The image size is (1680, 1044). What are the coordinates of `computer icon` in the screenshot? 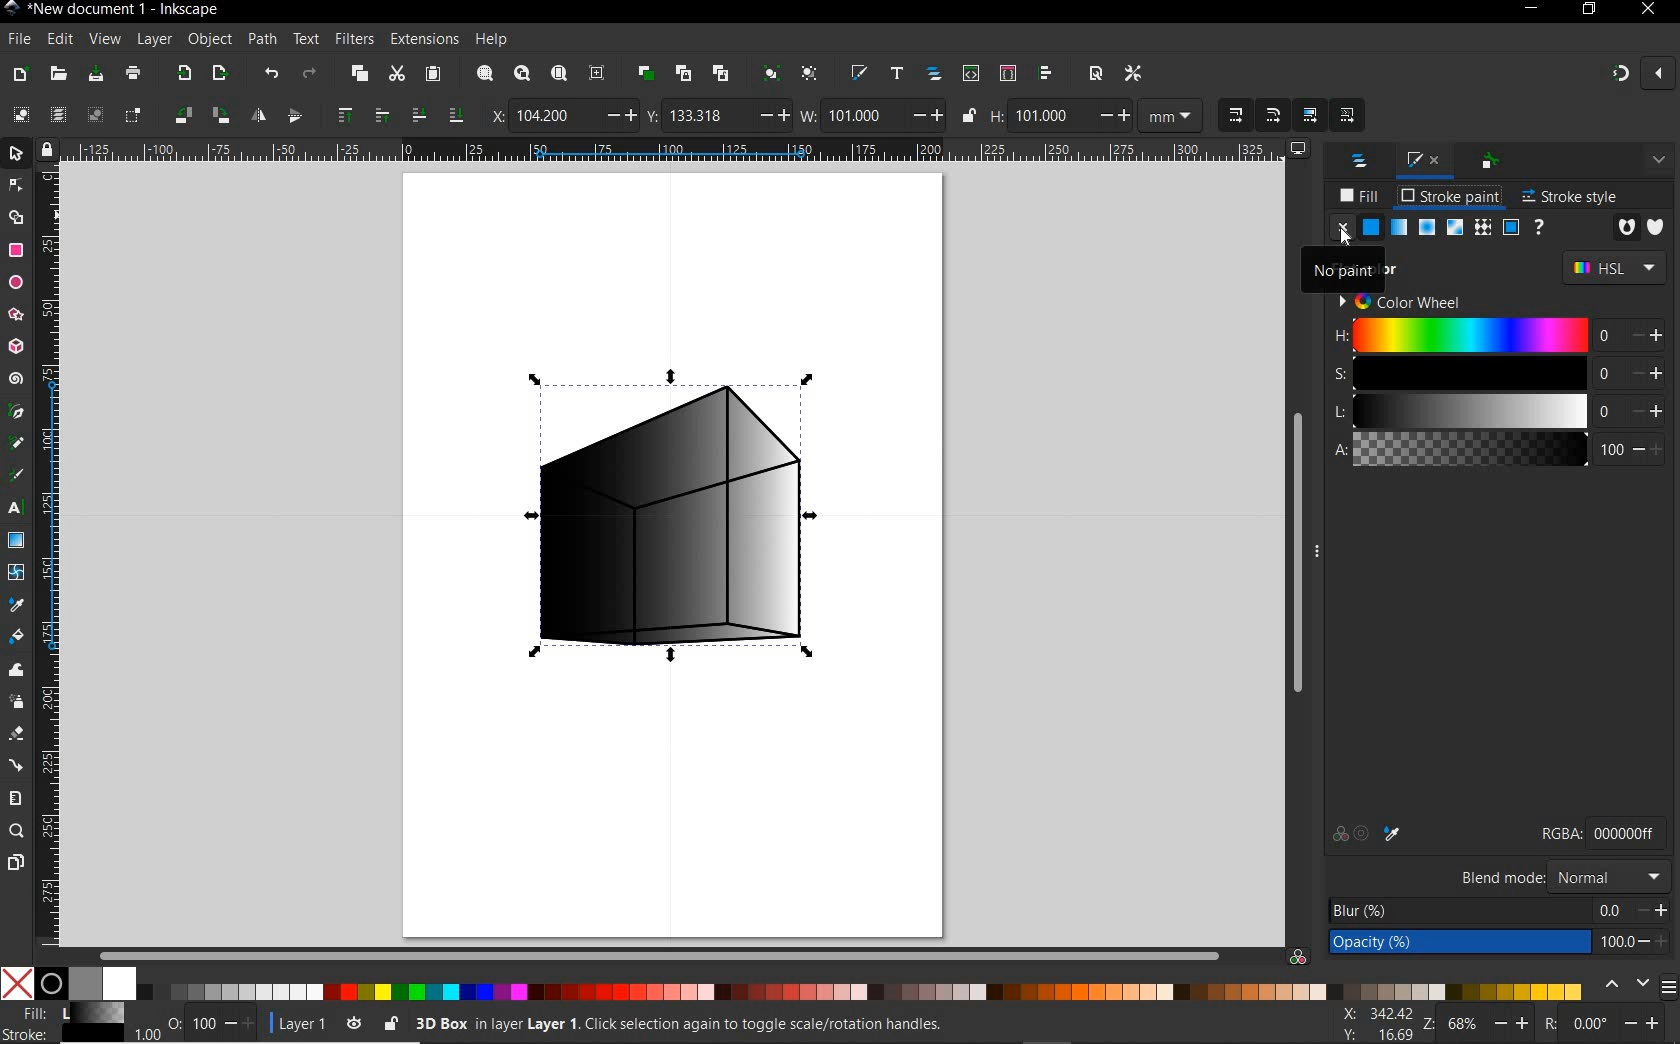 It's located at (1299, 149).